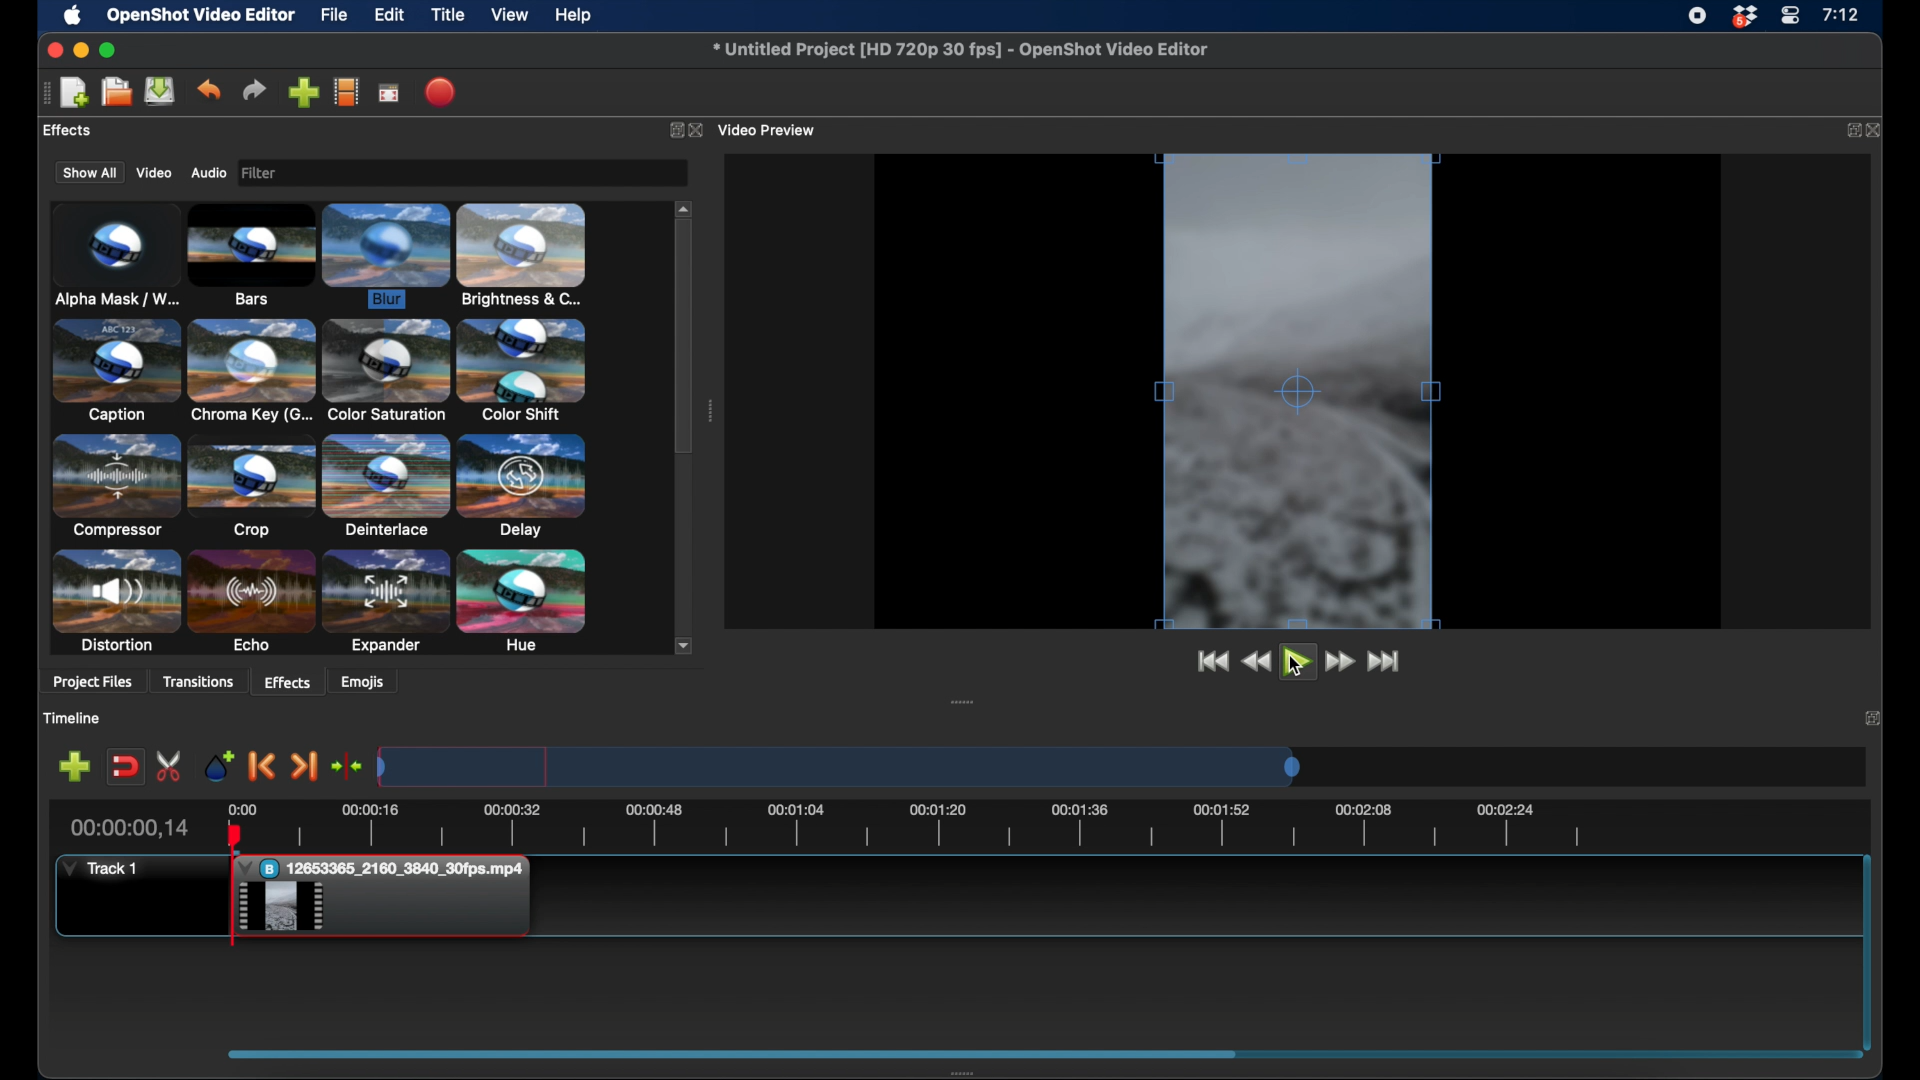  Describe the element at coordinates (1790, 16) in the screenshot. I see `control center` at that location.